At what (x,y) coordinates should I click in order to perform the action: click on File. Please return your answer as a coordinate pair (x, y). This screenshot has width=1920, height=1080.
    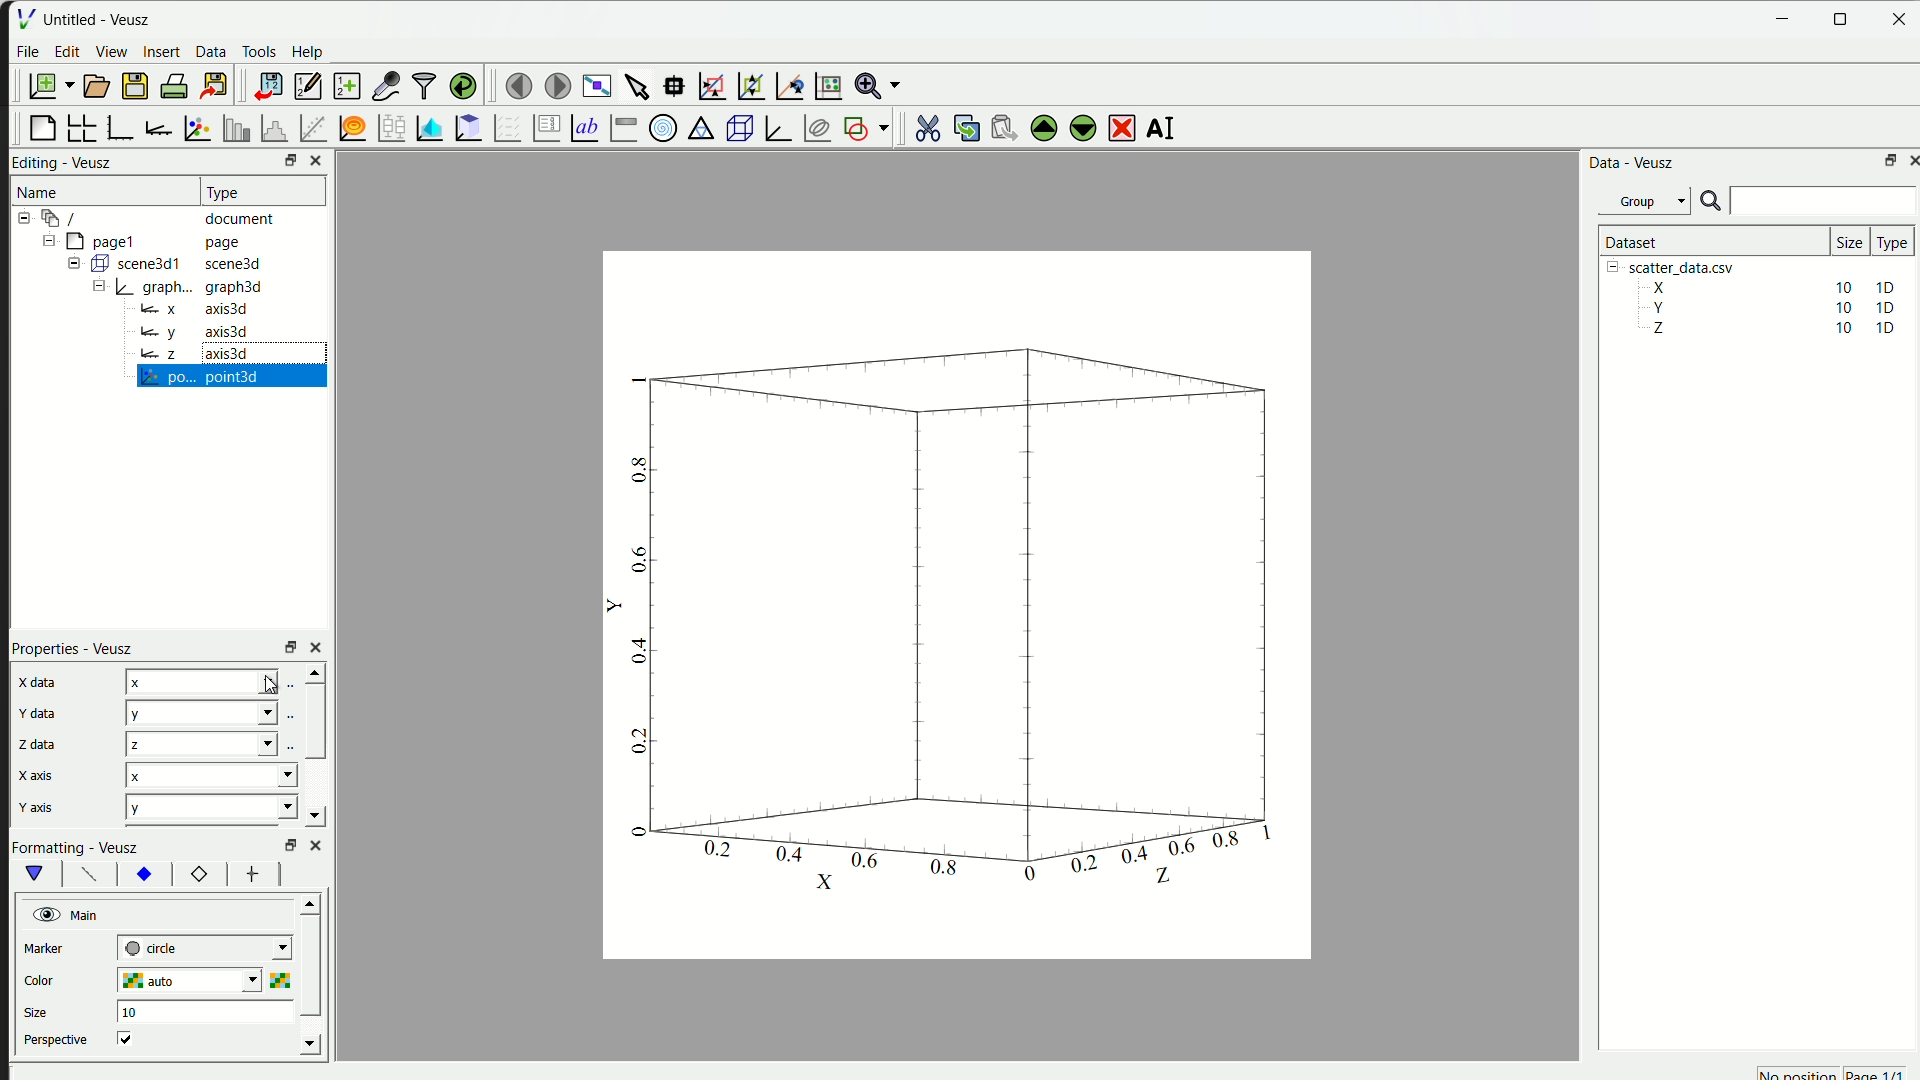
    Looking at the image, I should click on (29, 53).